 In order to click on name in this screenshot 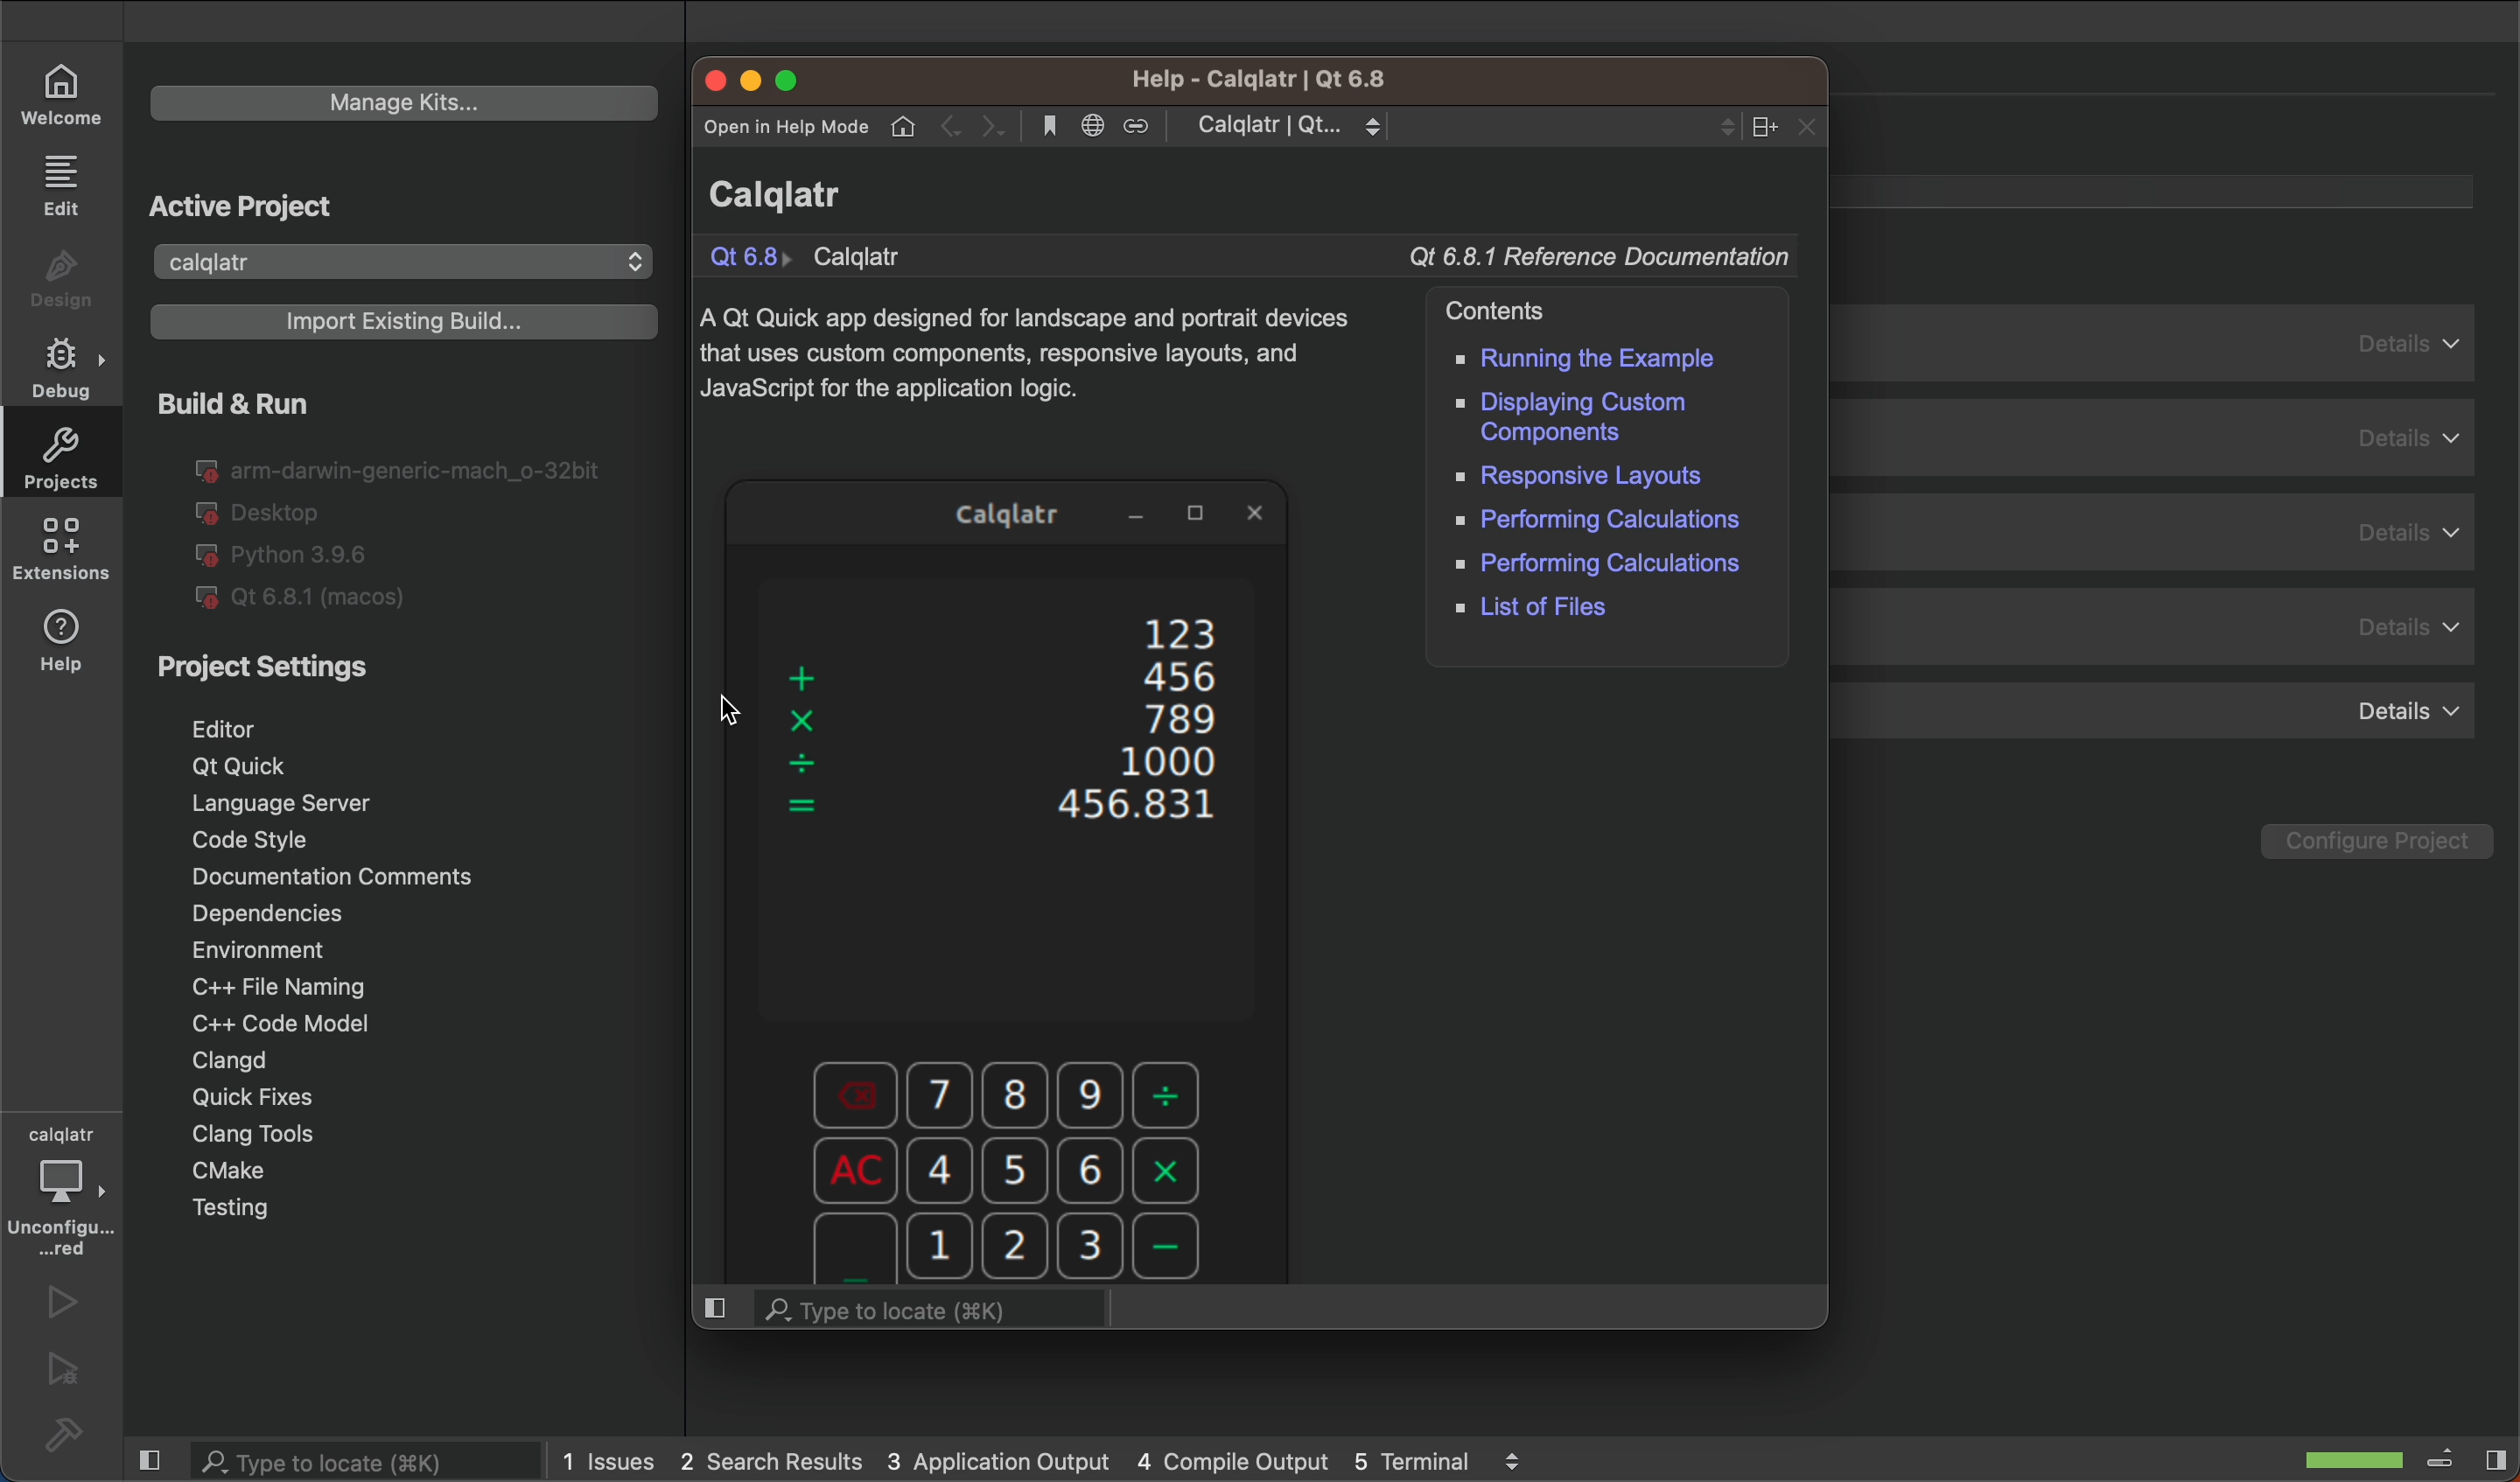, I will do `click(781, 194)`.